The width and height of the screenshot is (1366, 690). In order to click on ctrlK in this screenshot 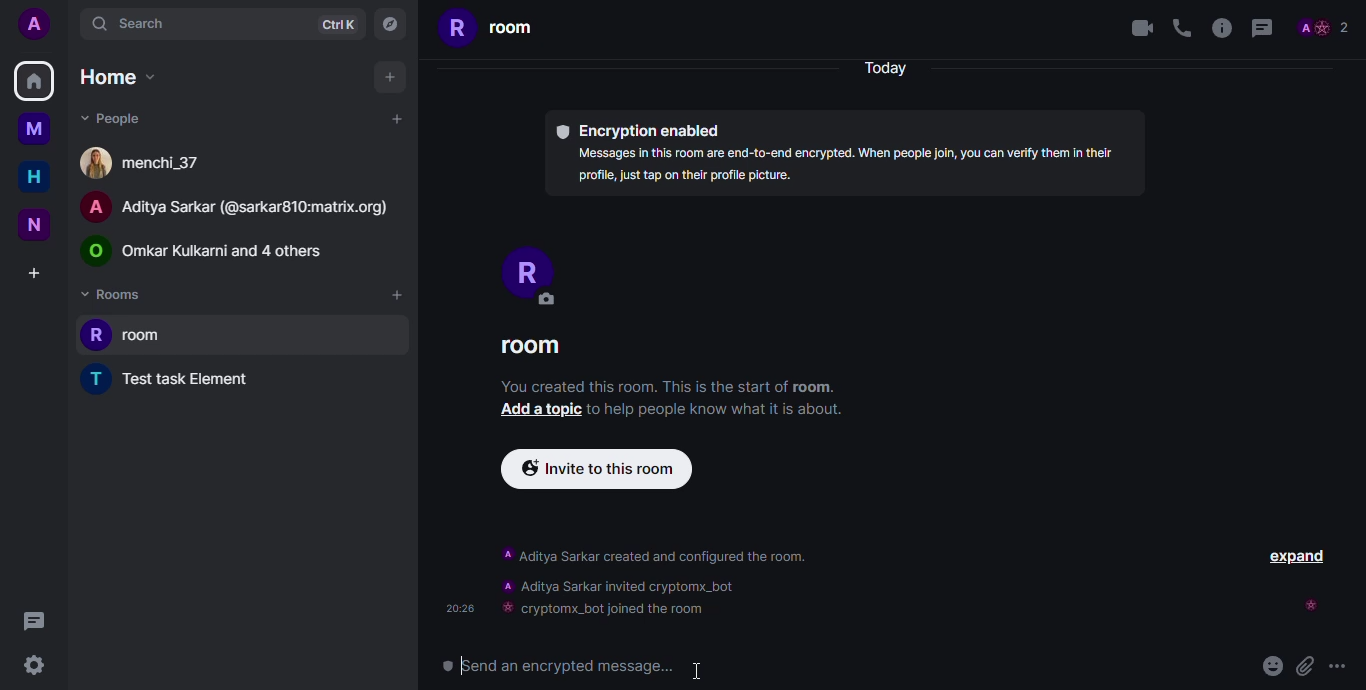, I will do `click(338, 25)`.